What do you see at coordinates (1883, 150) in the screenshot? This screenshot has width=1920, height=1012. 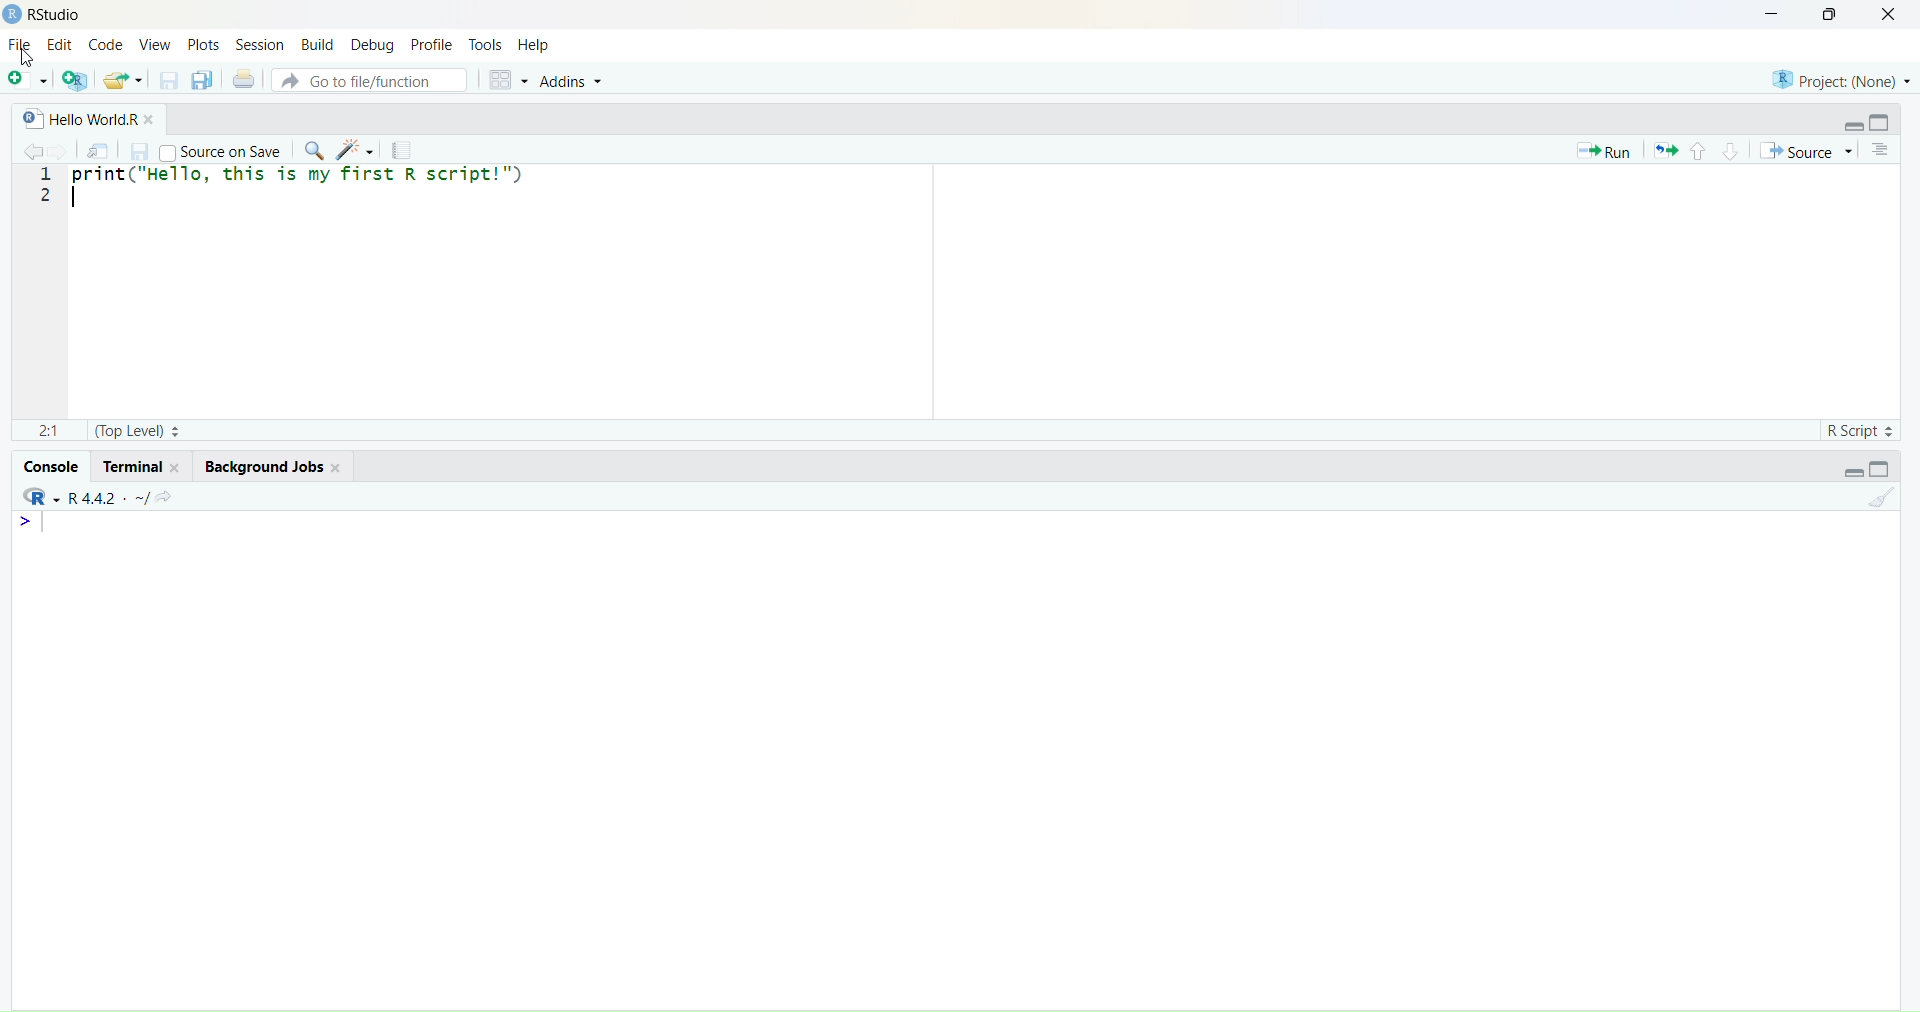 I see `Show document outline (Ctrl + Shift + O)` at bounding box center [1883, 150].